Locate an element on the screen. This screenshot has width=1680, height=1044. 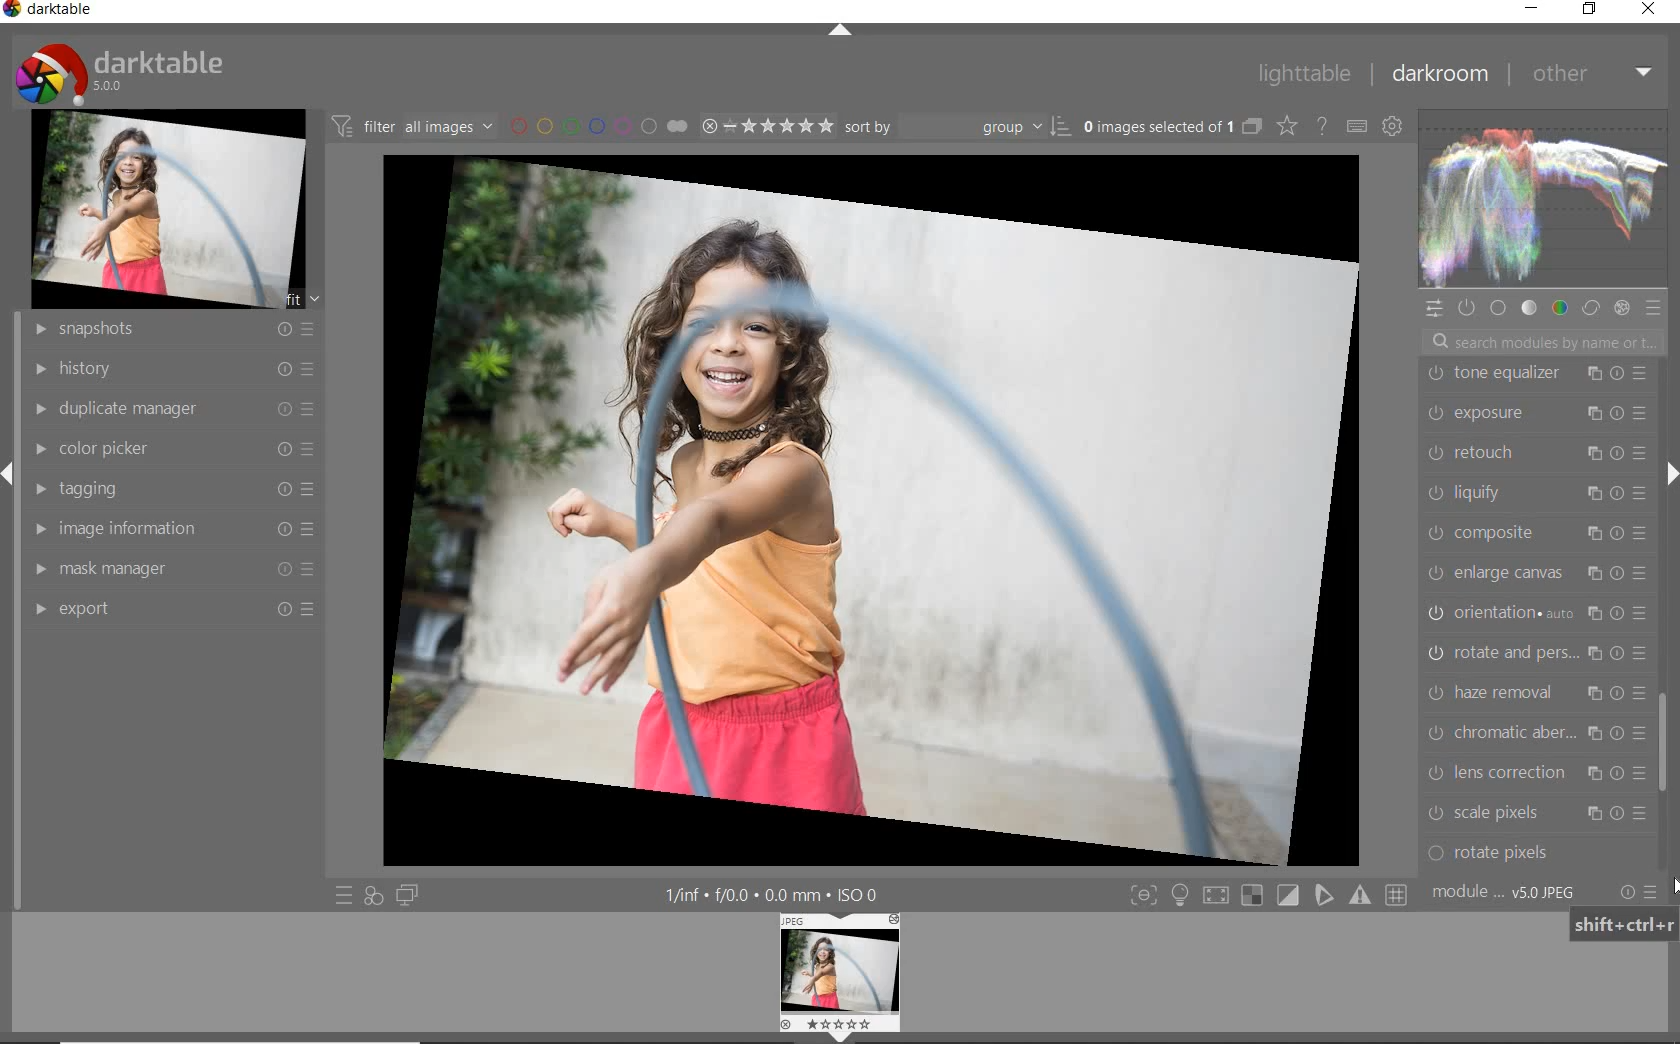
selected image range rating is located at coordinates (764, 126).